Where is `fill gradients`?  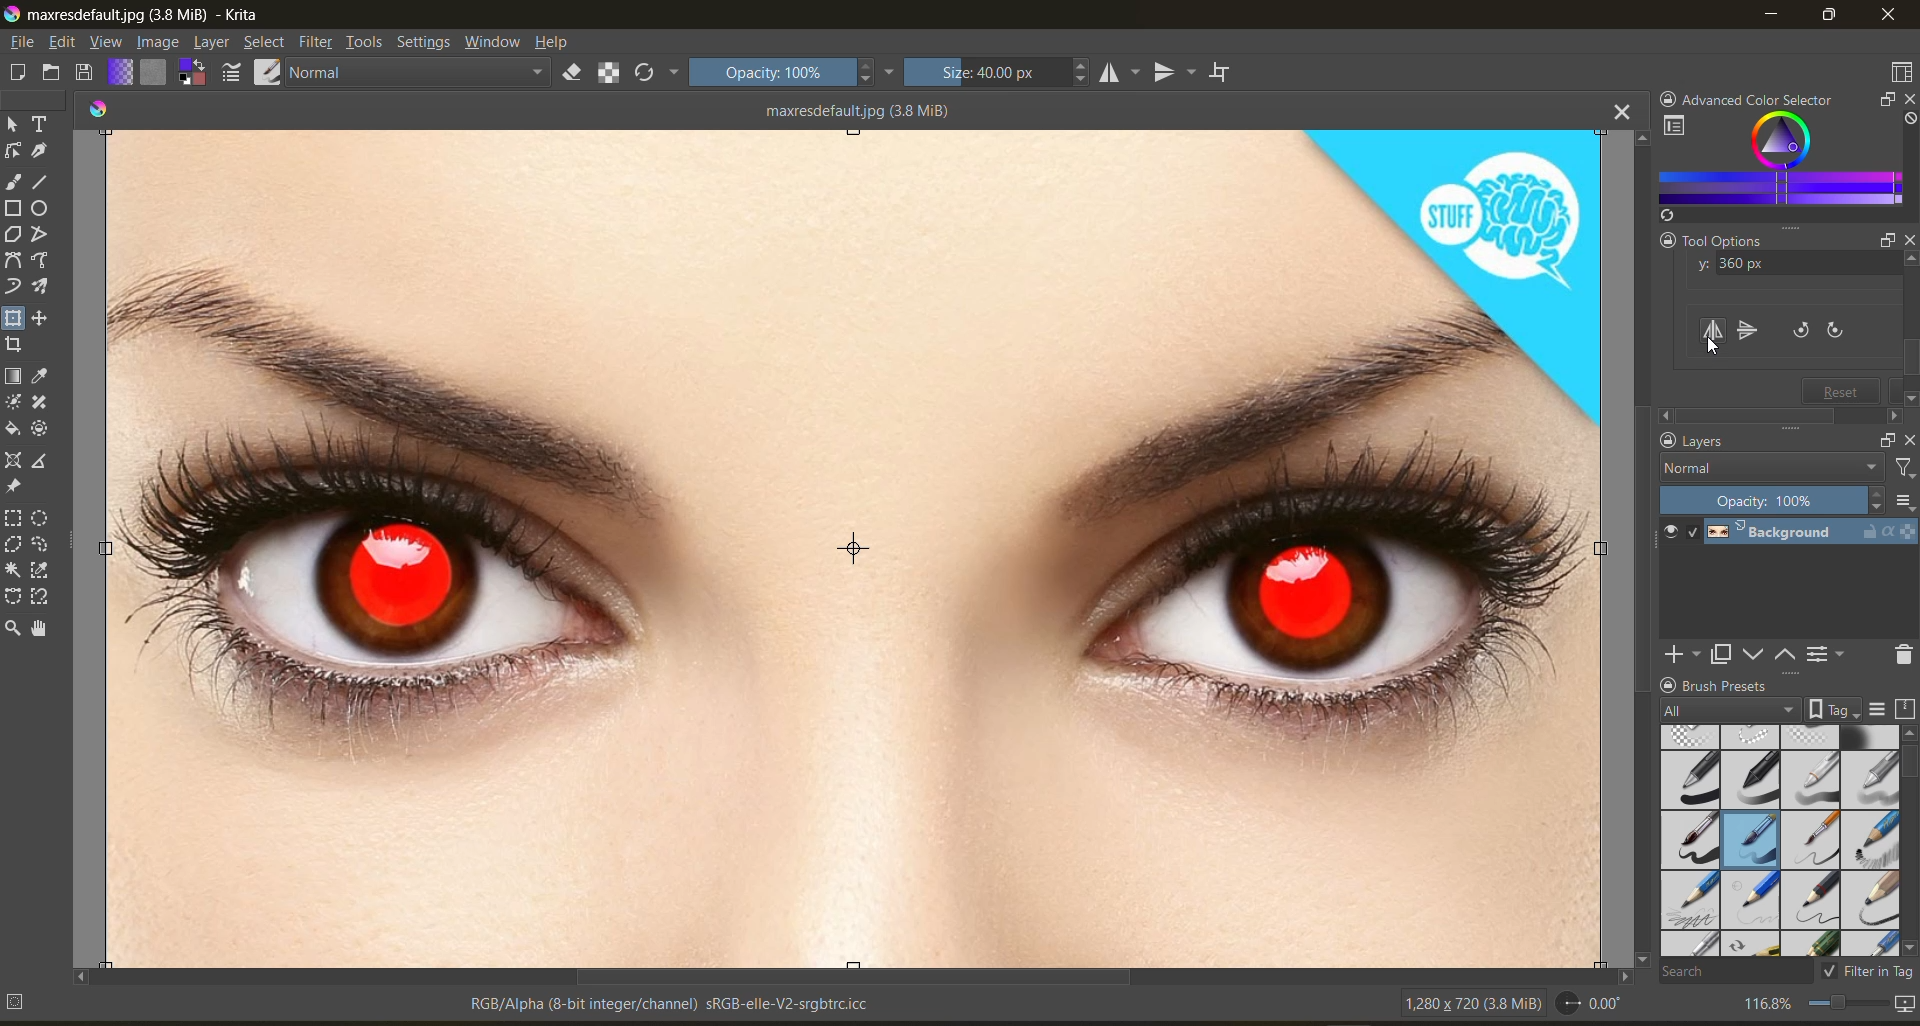 fill gradients is located at coordinates (123, 71).